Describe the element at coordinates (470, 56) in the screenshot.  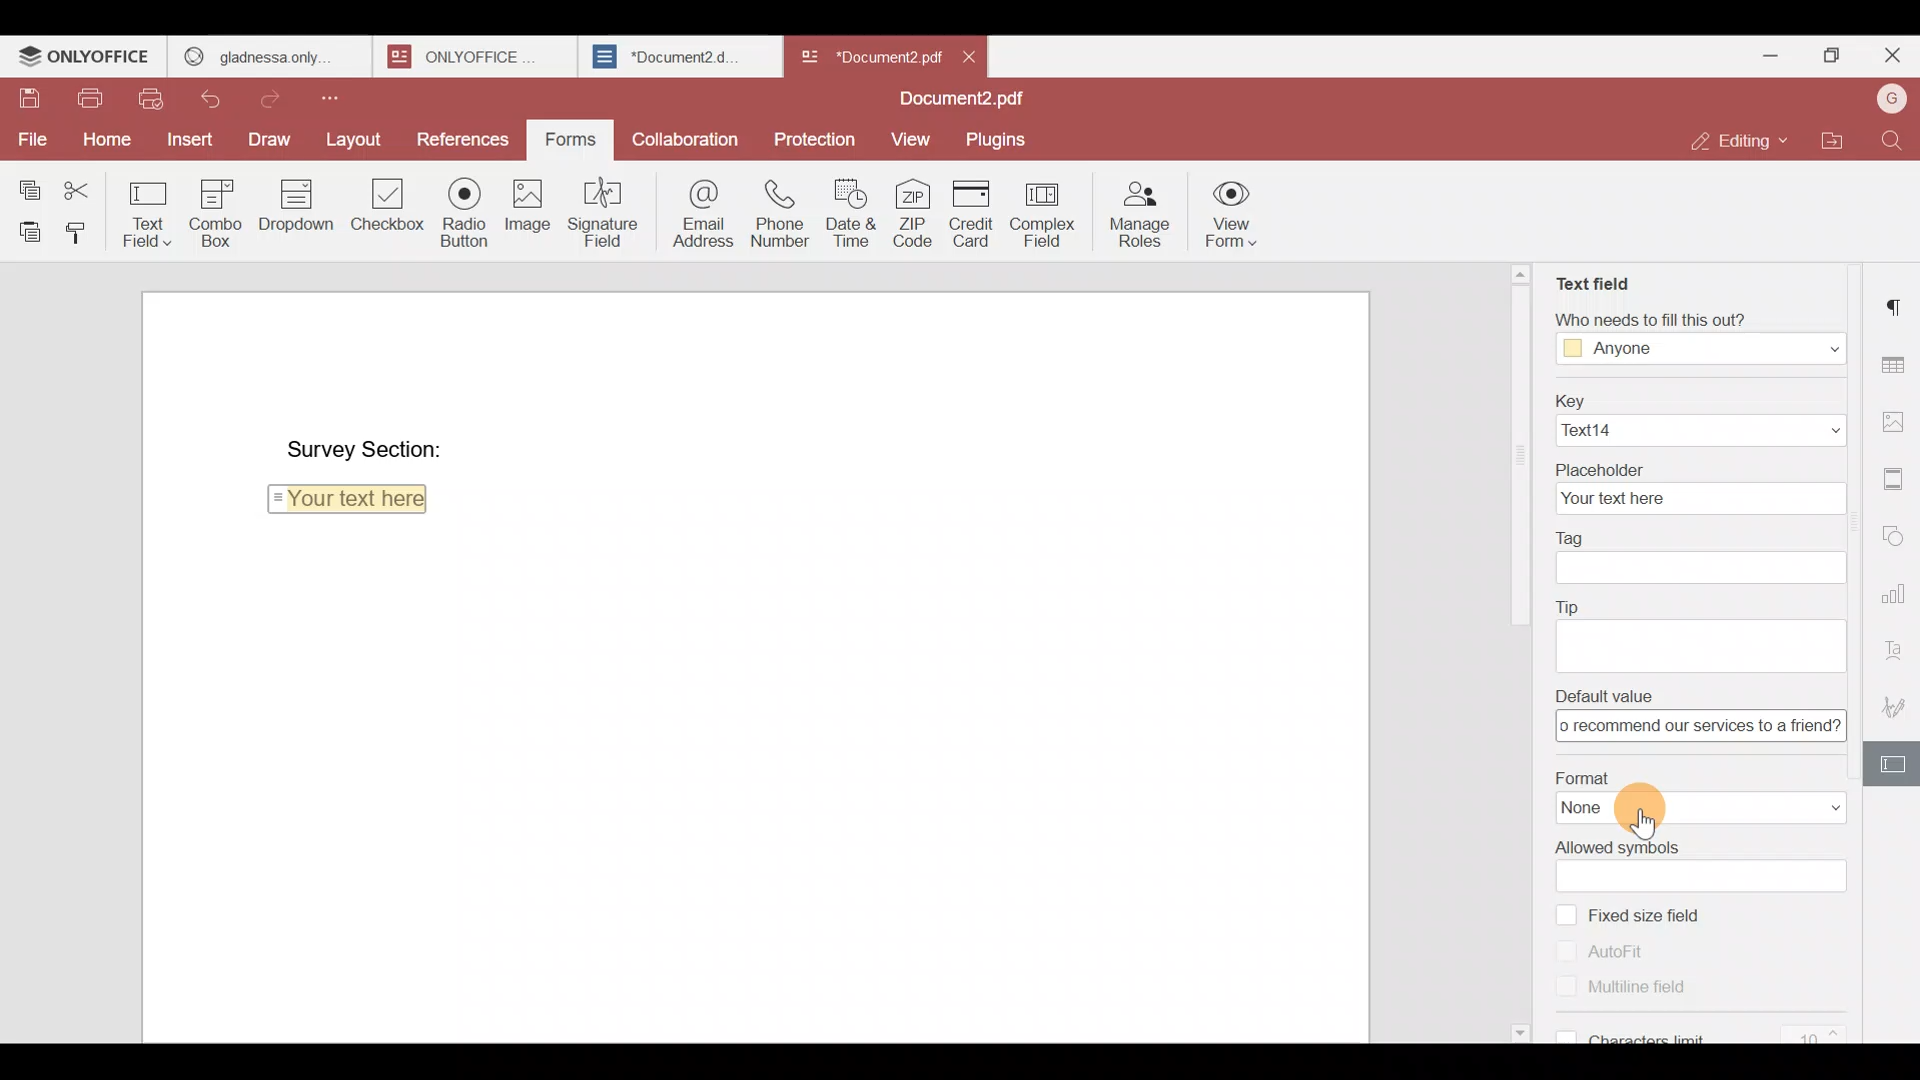
I see `ONLYOFFICE` at that location.